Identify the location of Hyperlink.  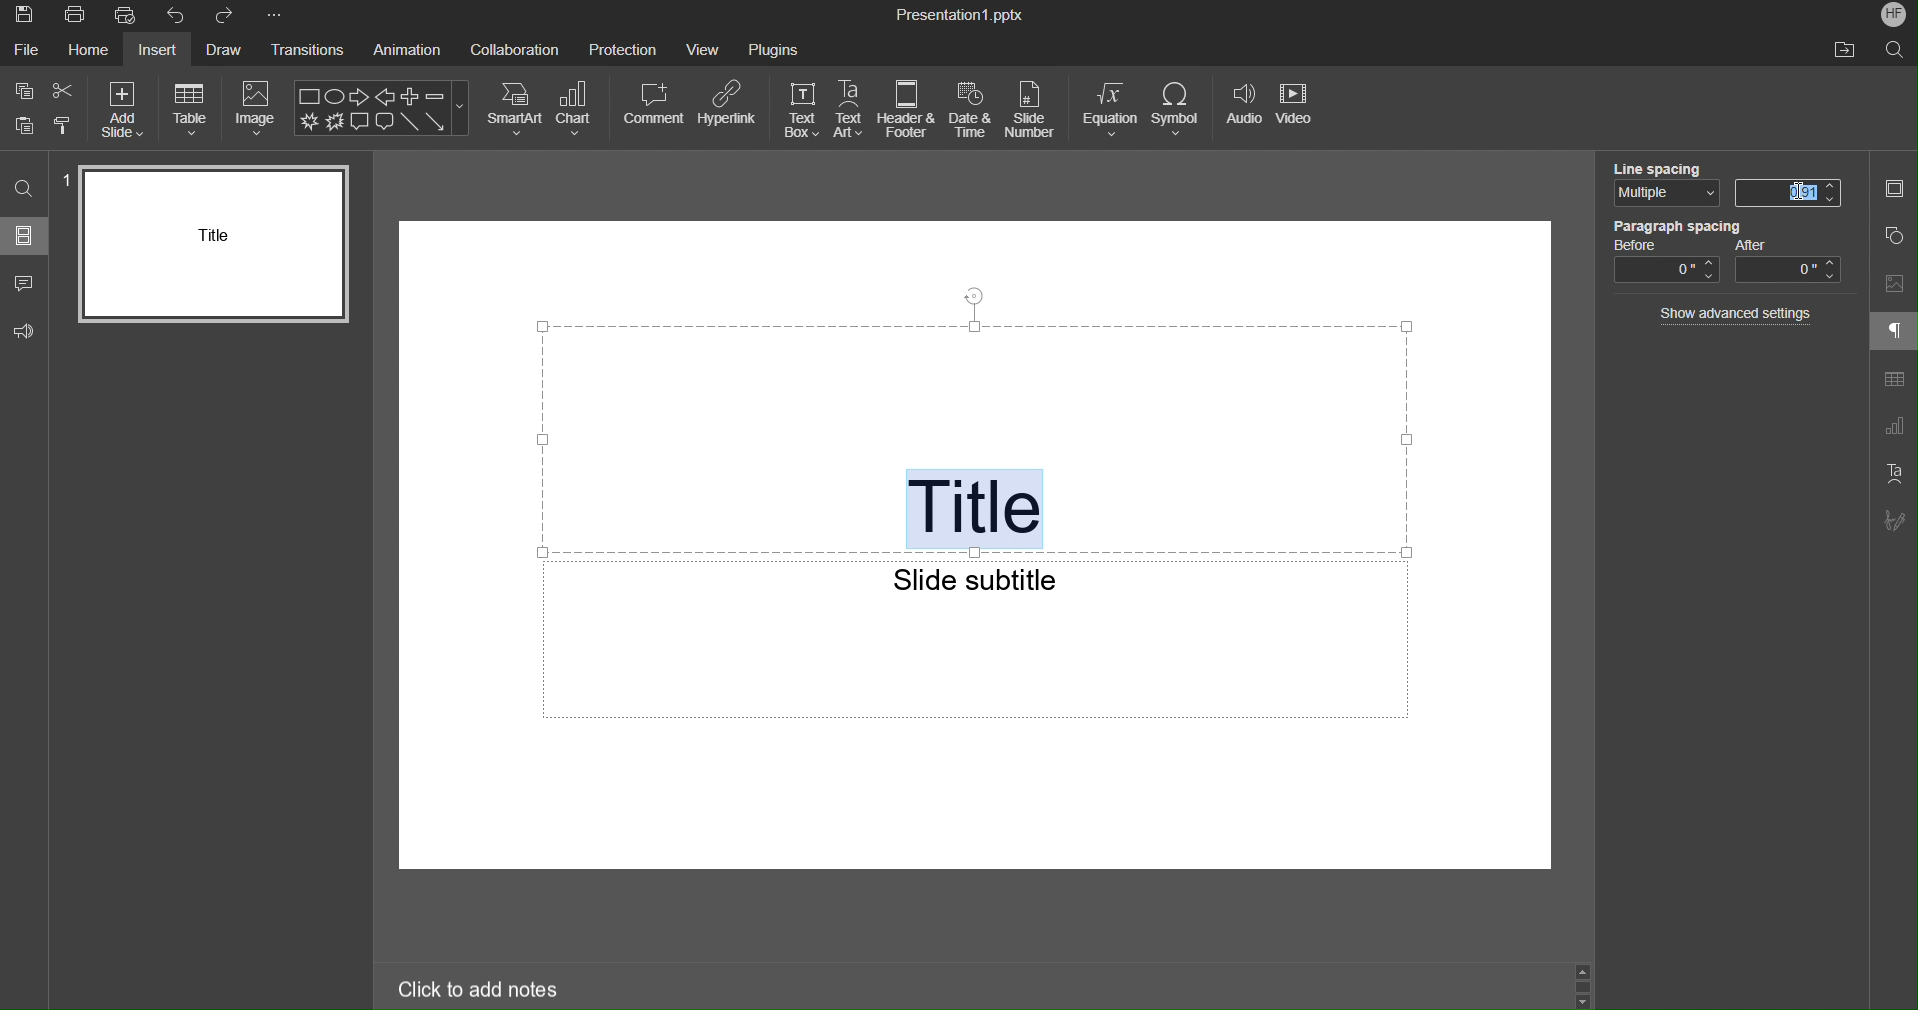
(730, 107).